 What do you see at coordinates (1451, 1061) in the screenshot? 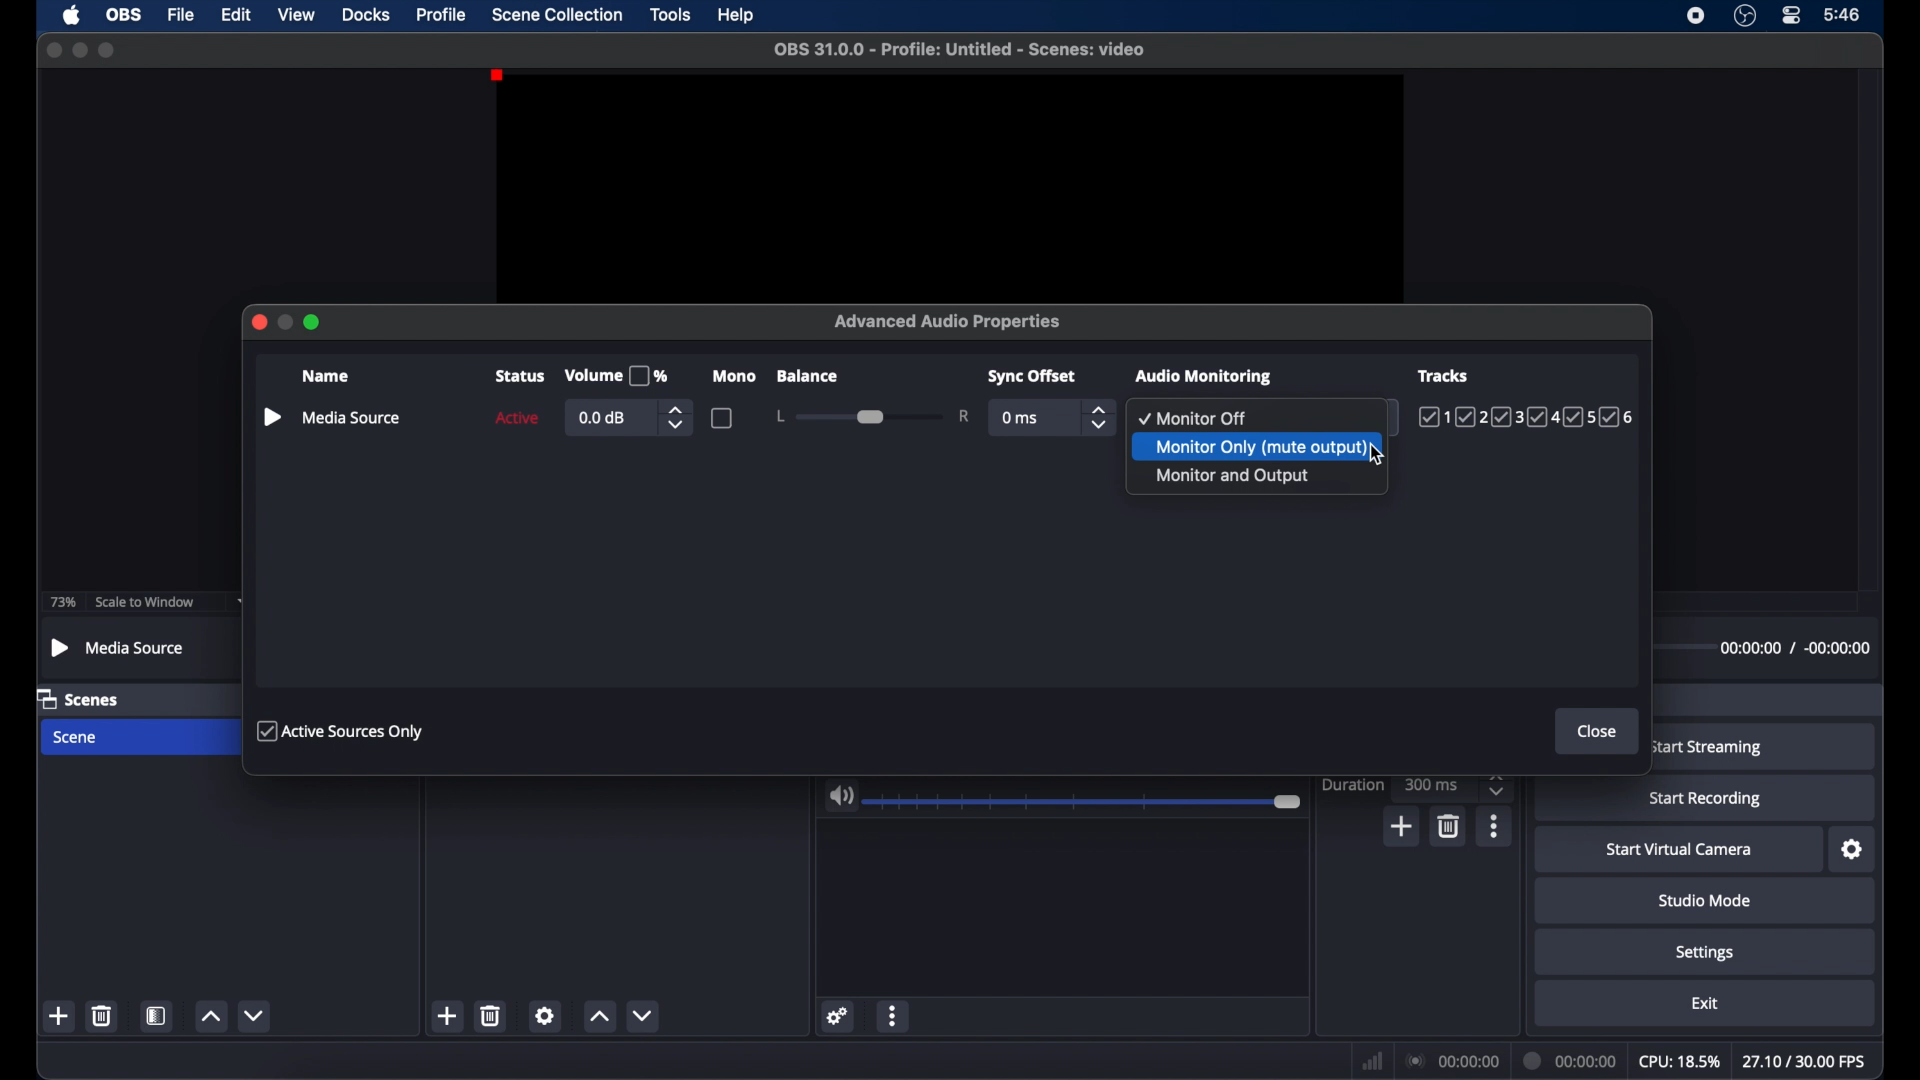
I see `connection` at bounding box center [1451, 1061].